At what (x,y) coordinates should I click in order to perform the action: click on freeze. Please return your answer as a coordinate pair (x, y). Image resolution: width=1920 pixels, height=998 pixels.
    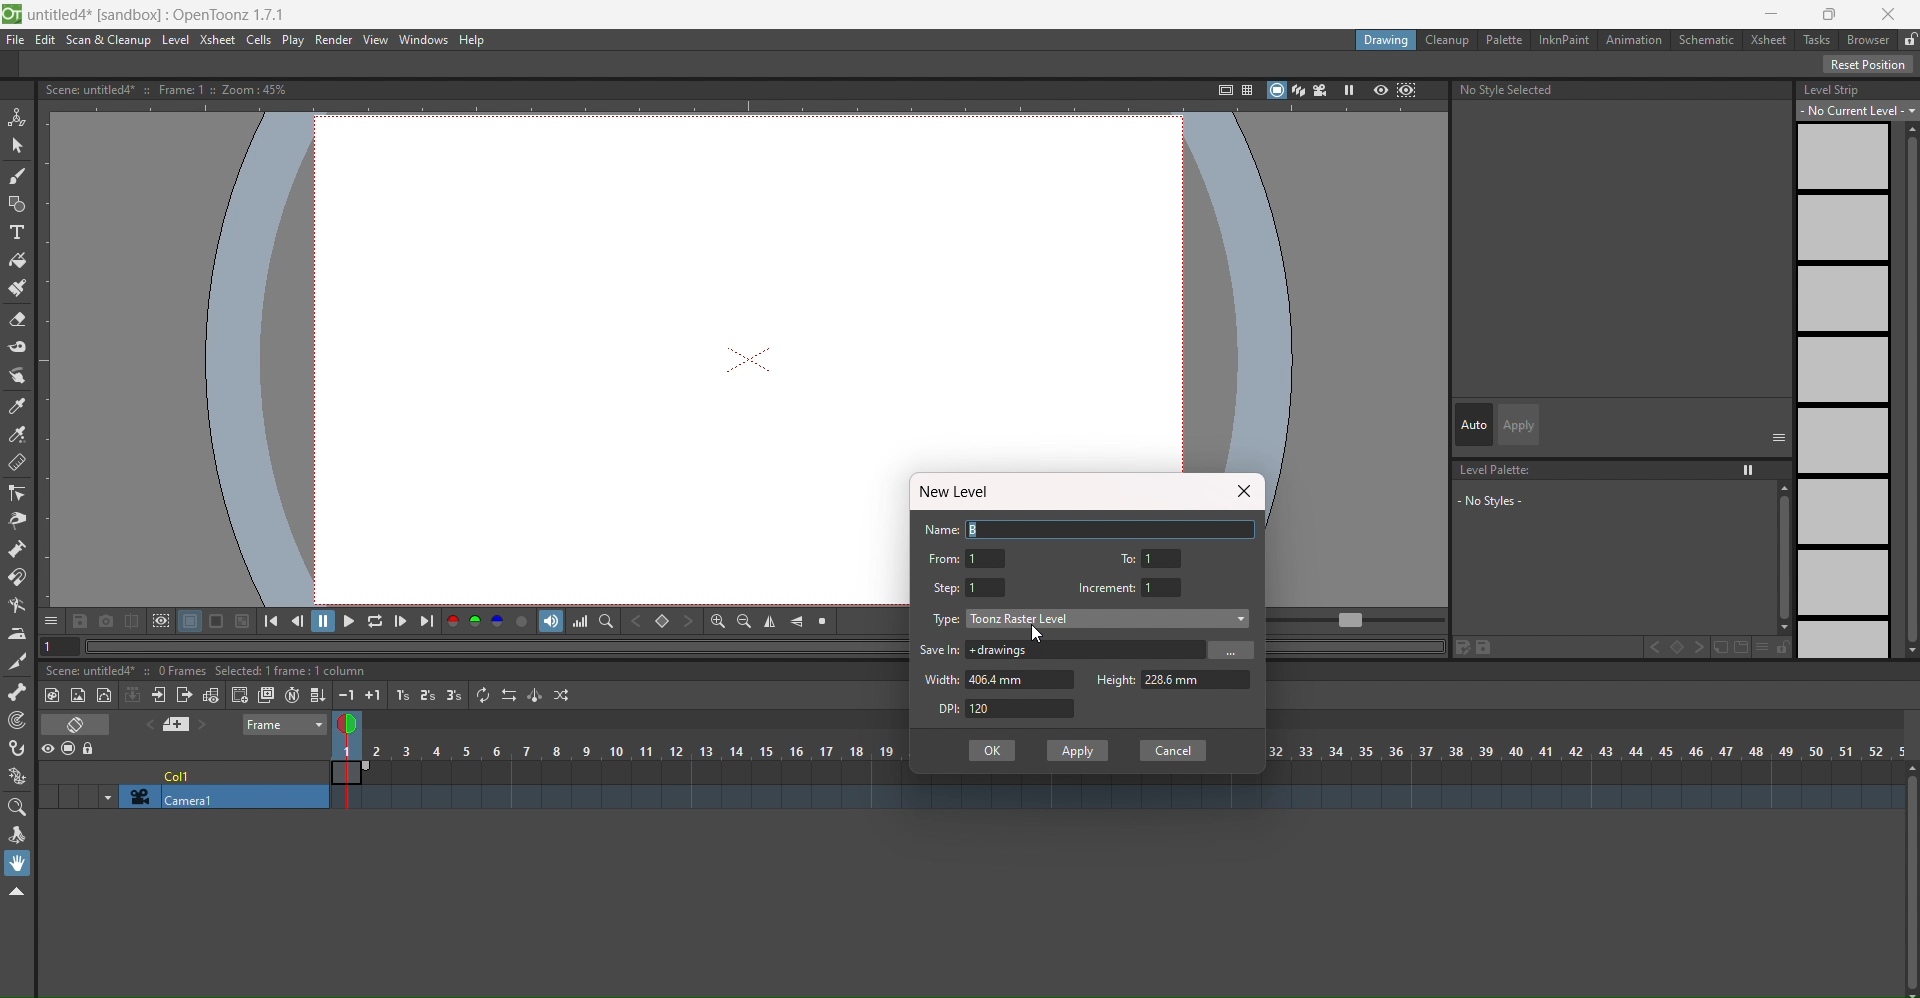
    Looking at the image, I should click on (1347, 90).